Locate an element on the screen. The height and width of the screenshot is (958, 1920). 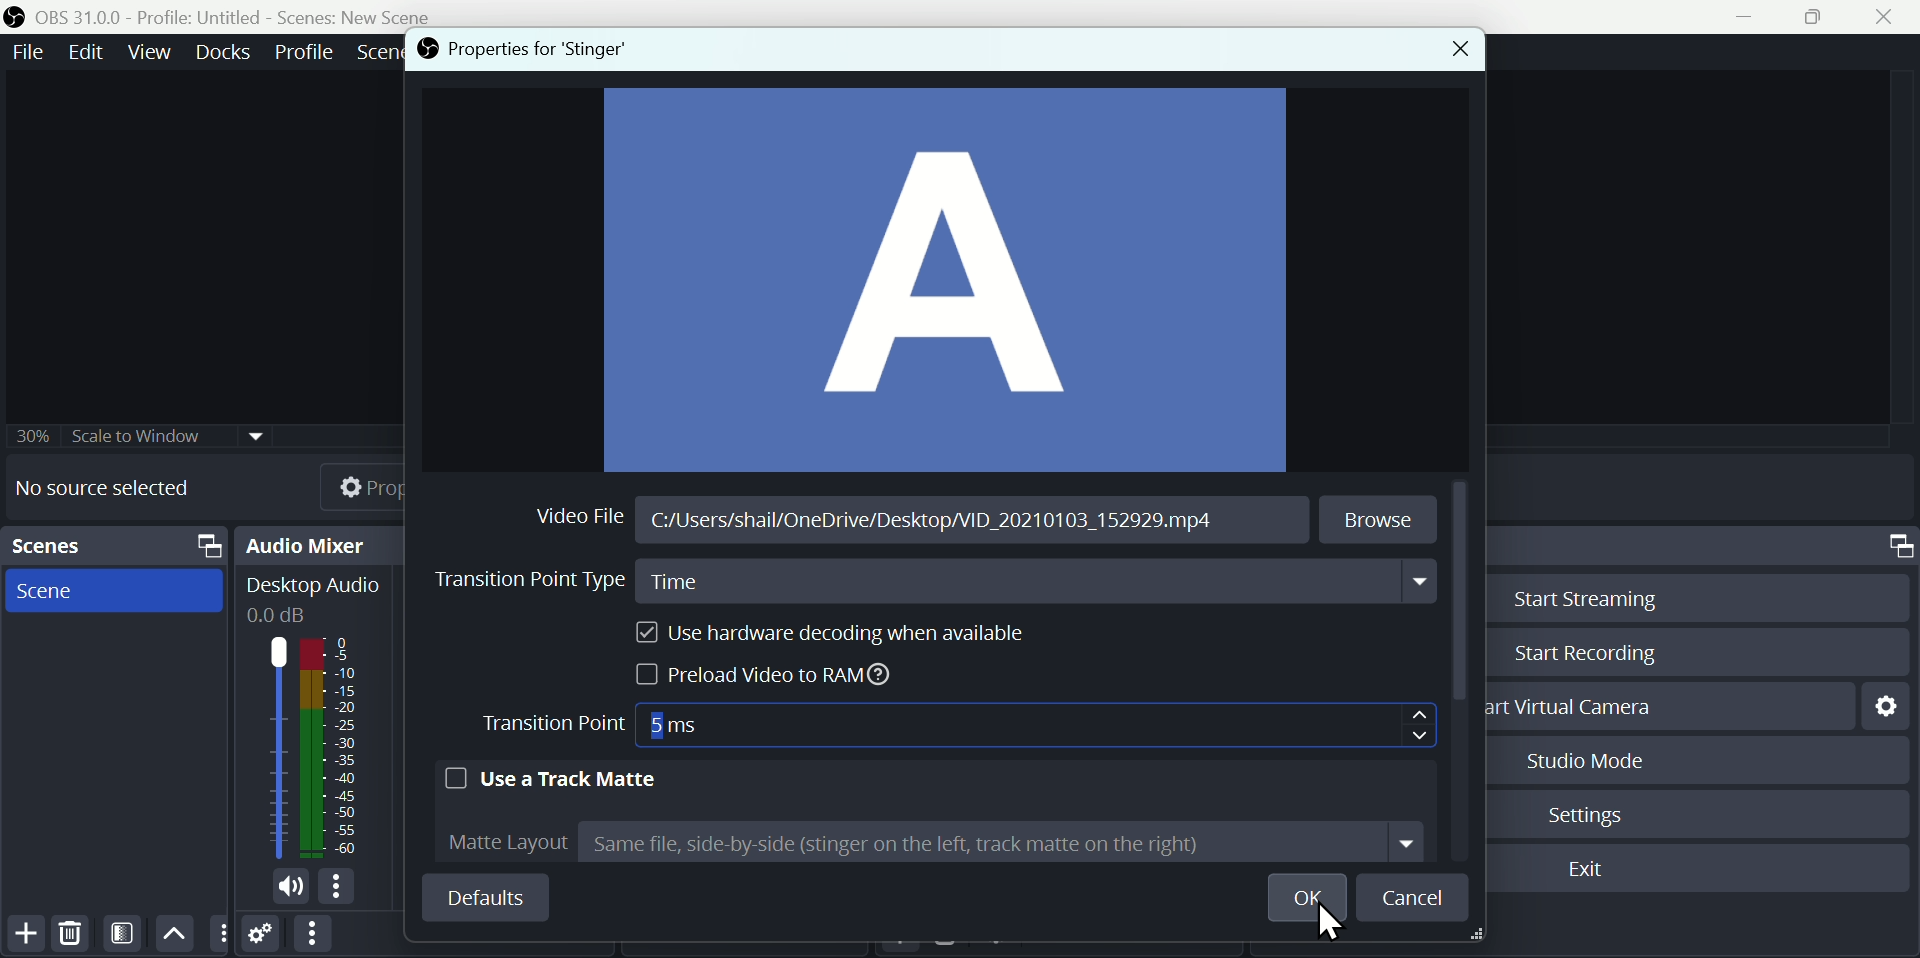
Start recording is located at coordinates (1581, 655).